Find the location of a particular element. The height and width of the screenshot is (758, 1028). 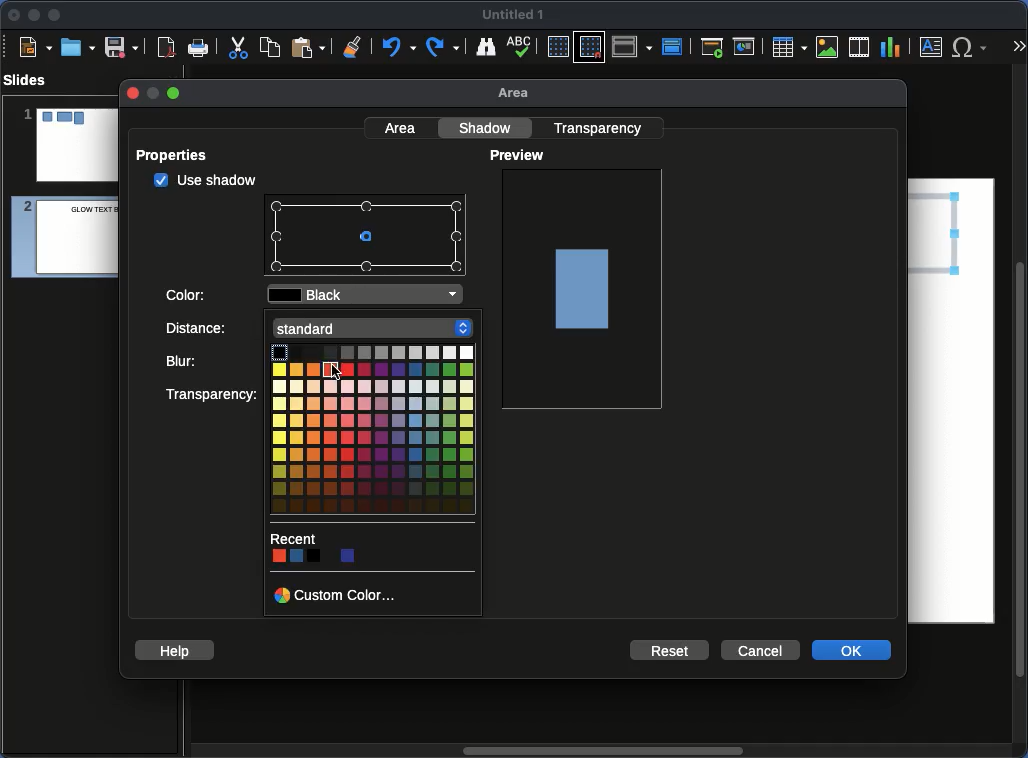

Scroll is located at coordinates (1022, 413).